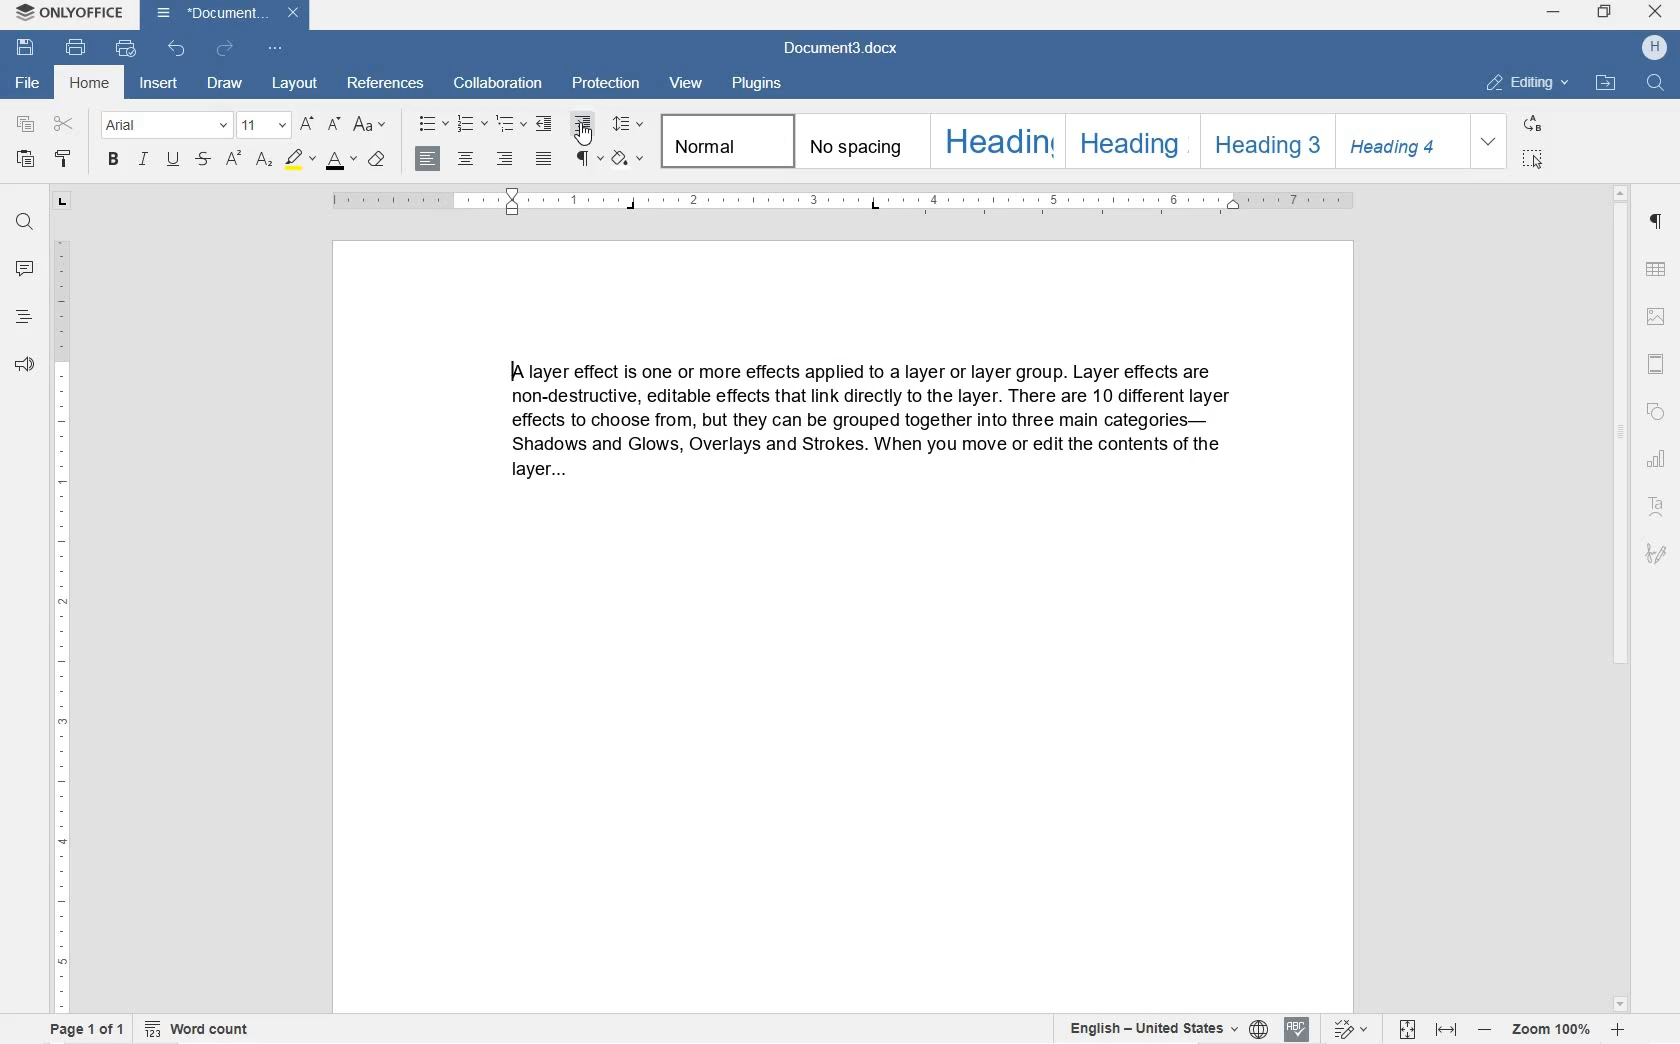 This screenshot has width=1680, height=1044. Describe the element at coordinates (194, 1030) in the screenshot. I see `WORD COUNT` at that location.